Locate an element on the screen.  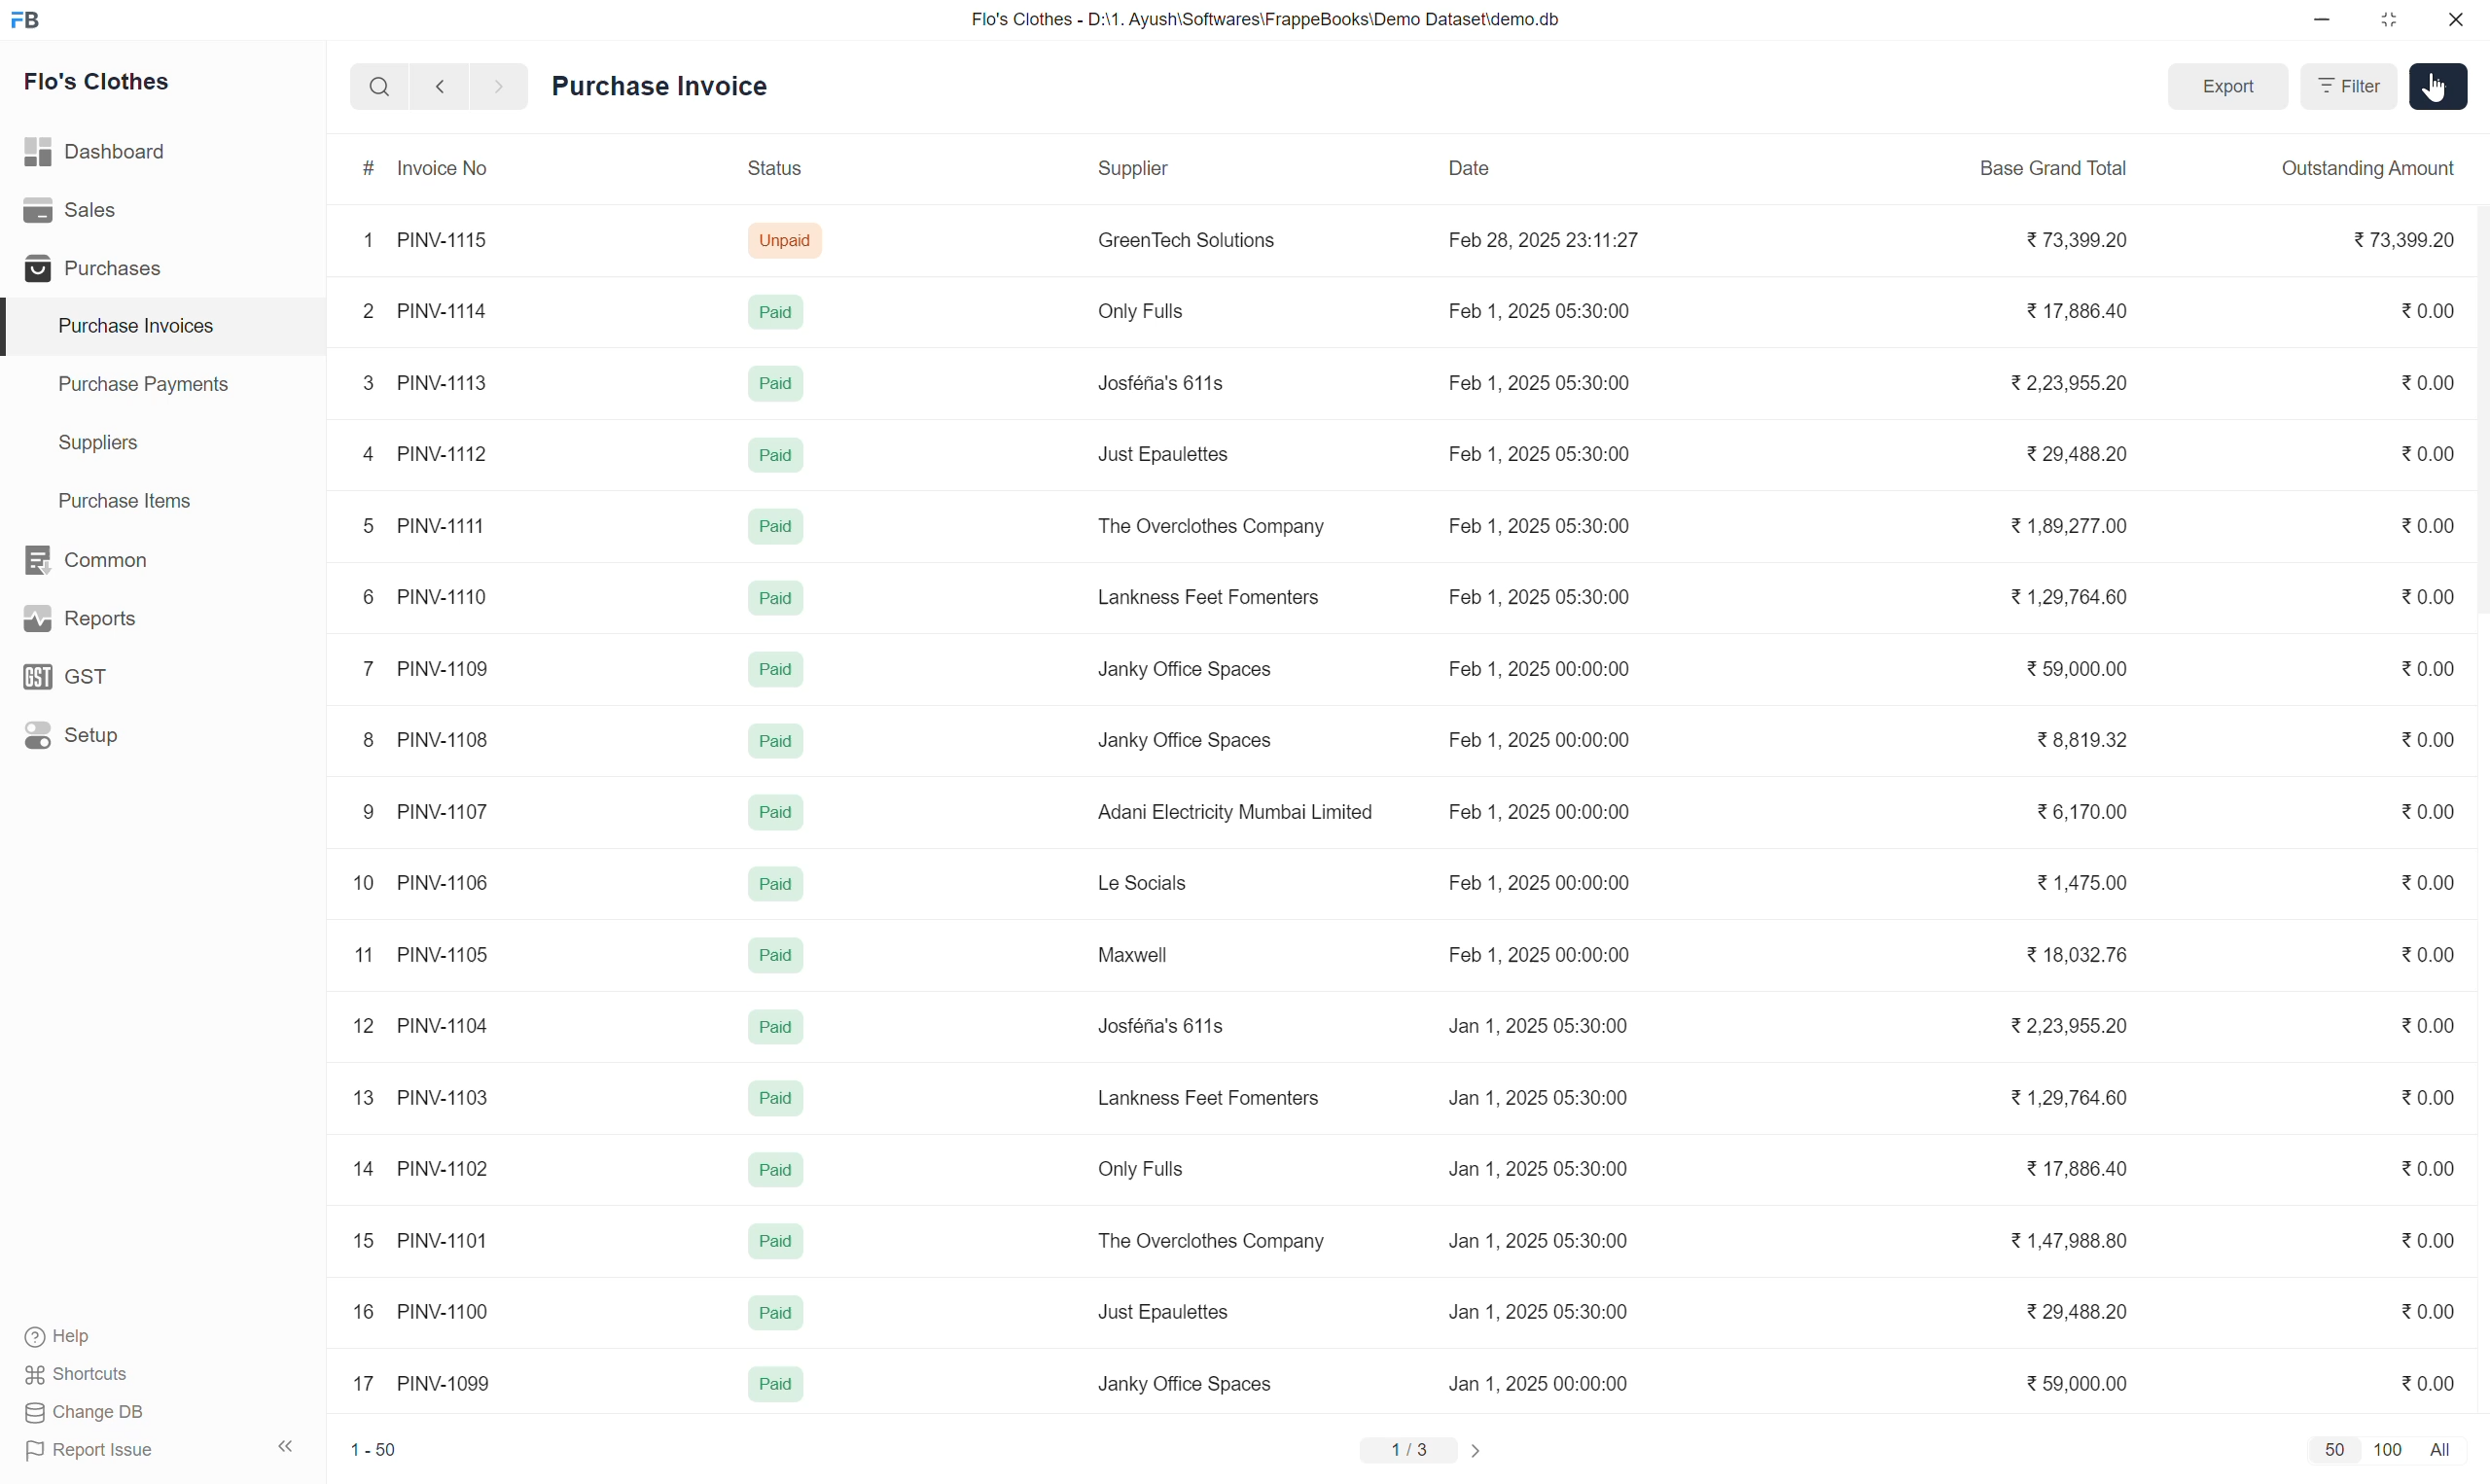
1,29,764.60 is located at coordinates (2057, 605).